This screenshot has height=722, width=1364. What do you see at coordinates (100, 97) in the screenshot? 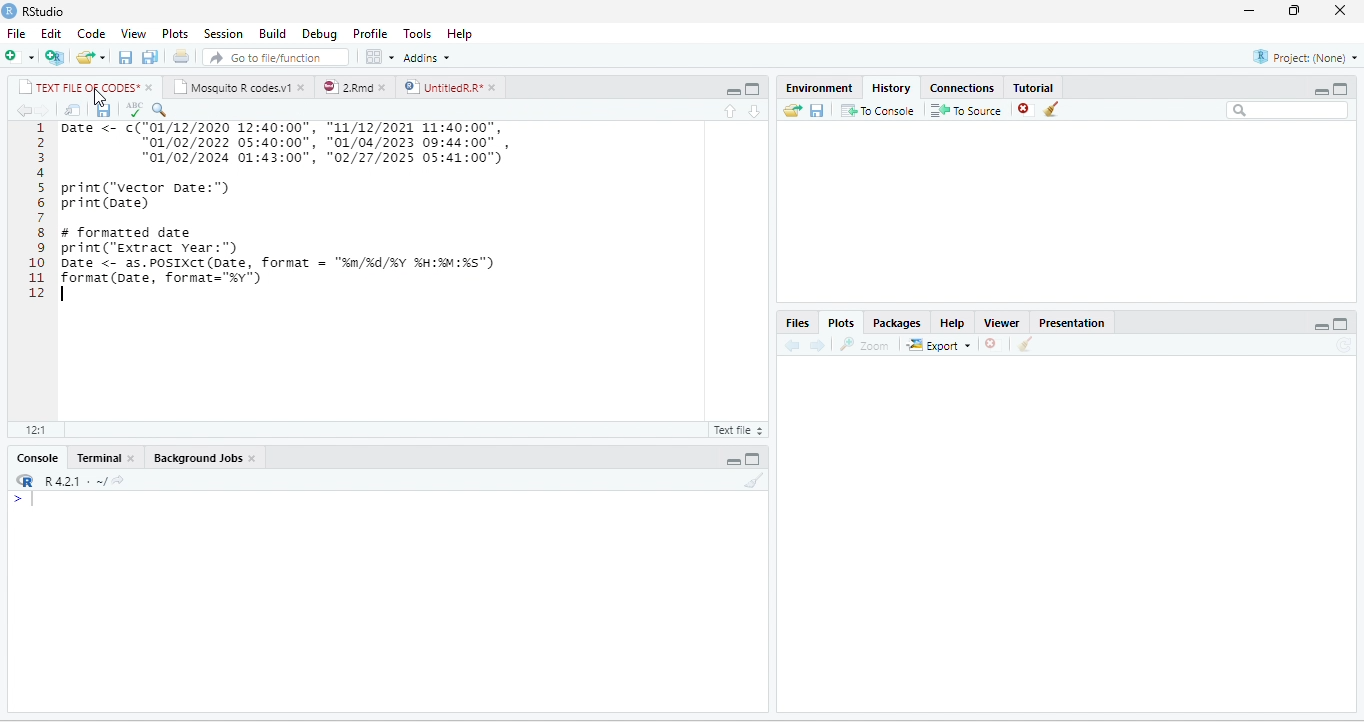
I see `cursor` at bounding box center [100, 97].